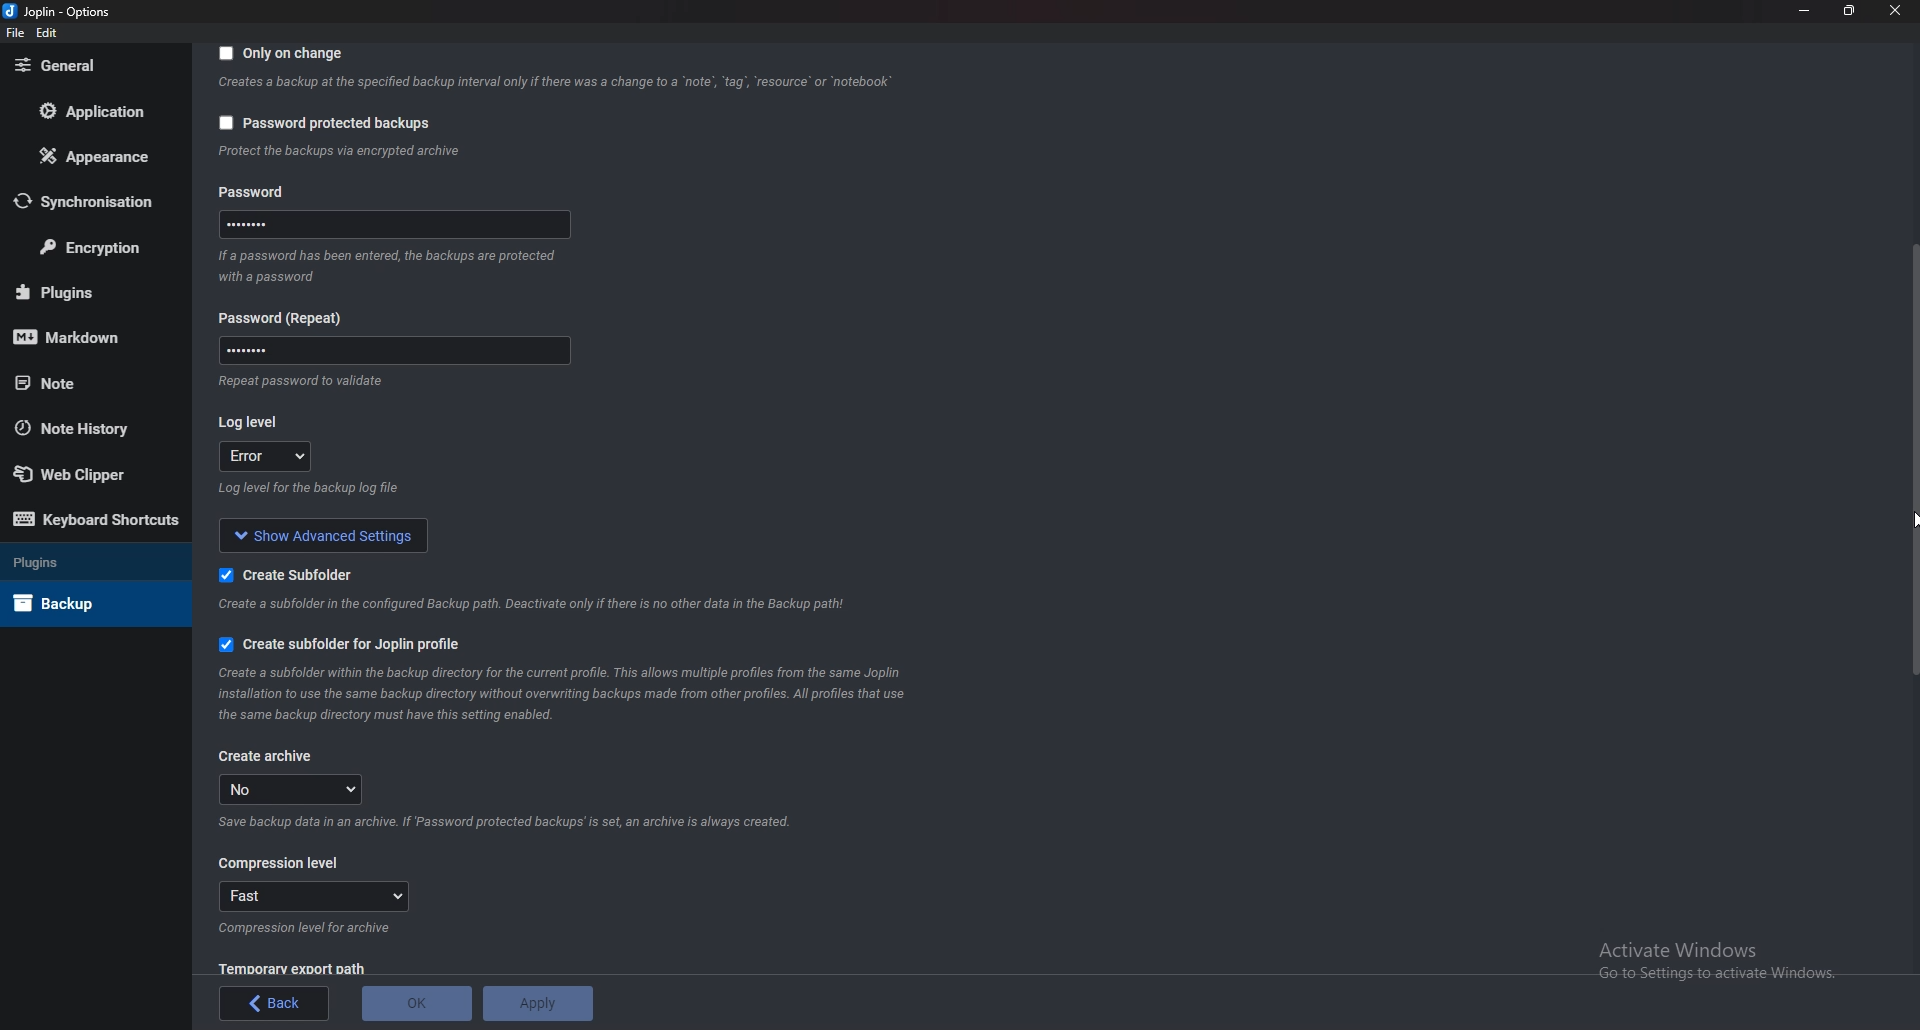 The width and height of the screenshot is (1920, 1030). I want to click on info, so click(339, 152).